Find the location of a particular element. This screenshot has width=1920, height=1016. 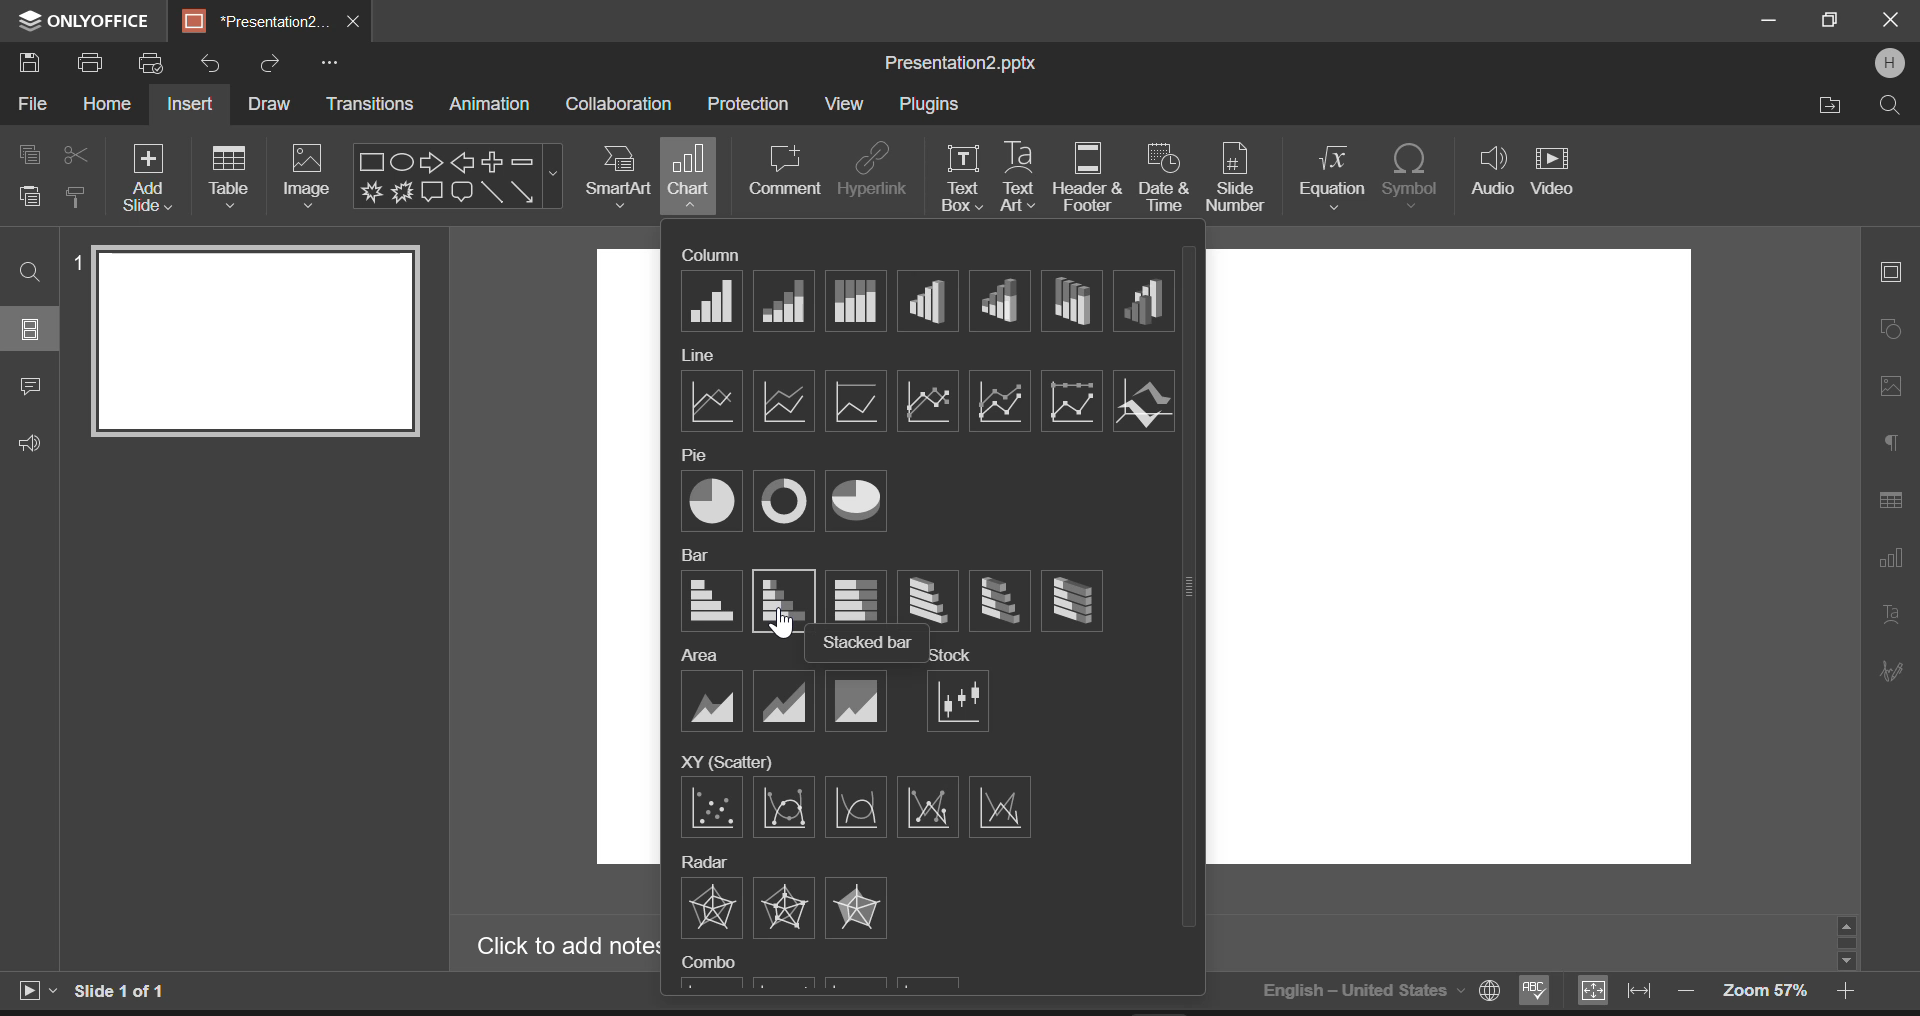

3-D 100% Stacked is located at coordinates (1072, 302).